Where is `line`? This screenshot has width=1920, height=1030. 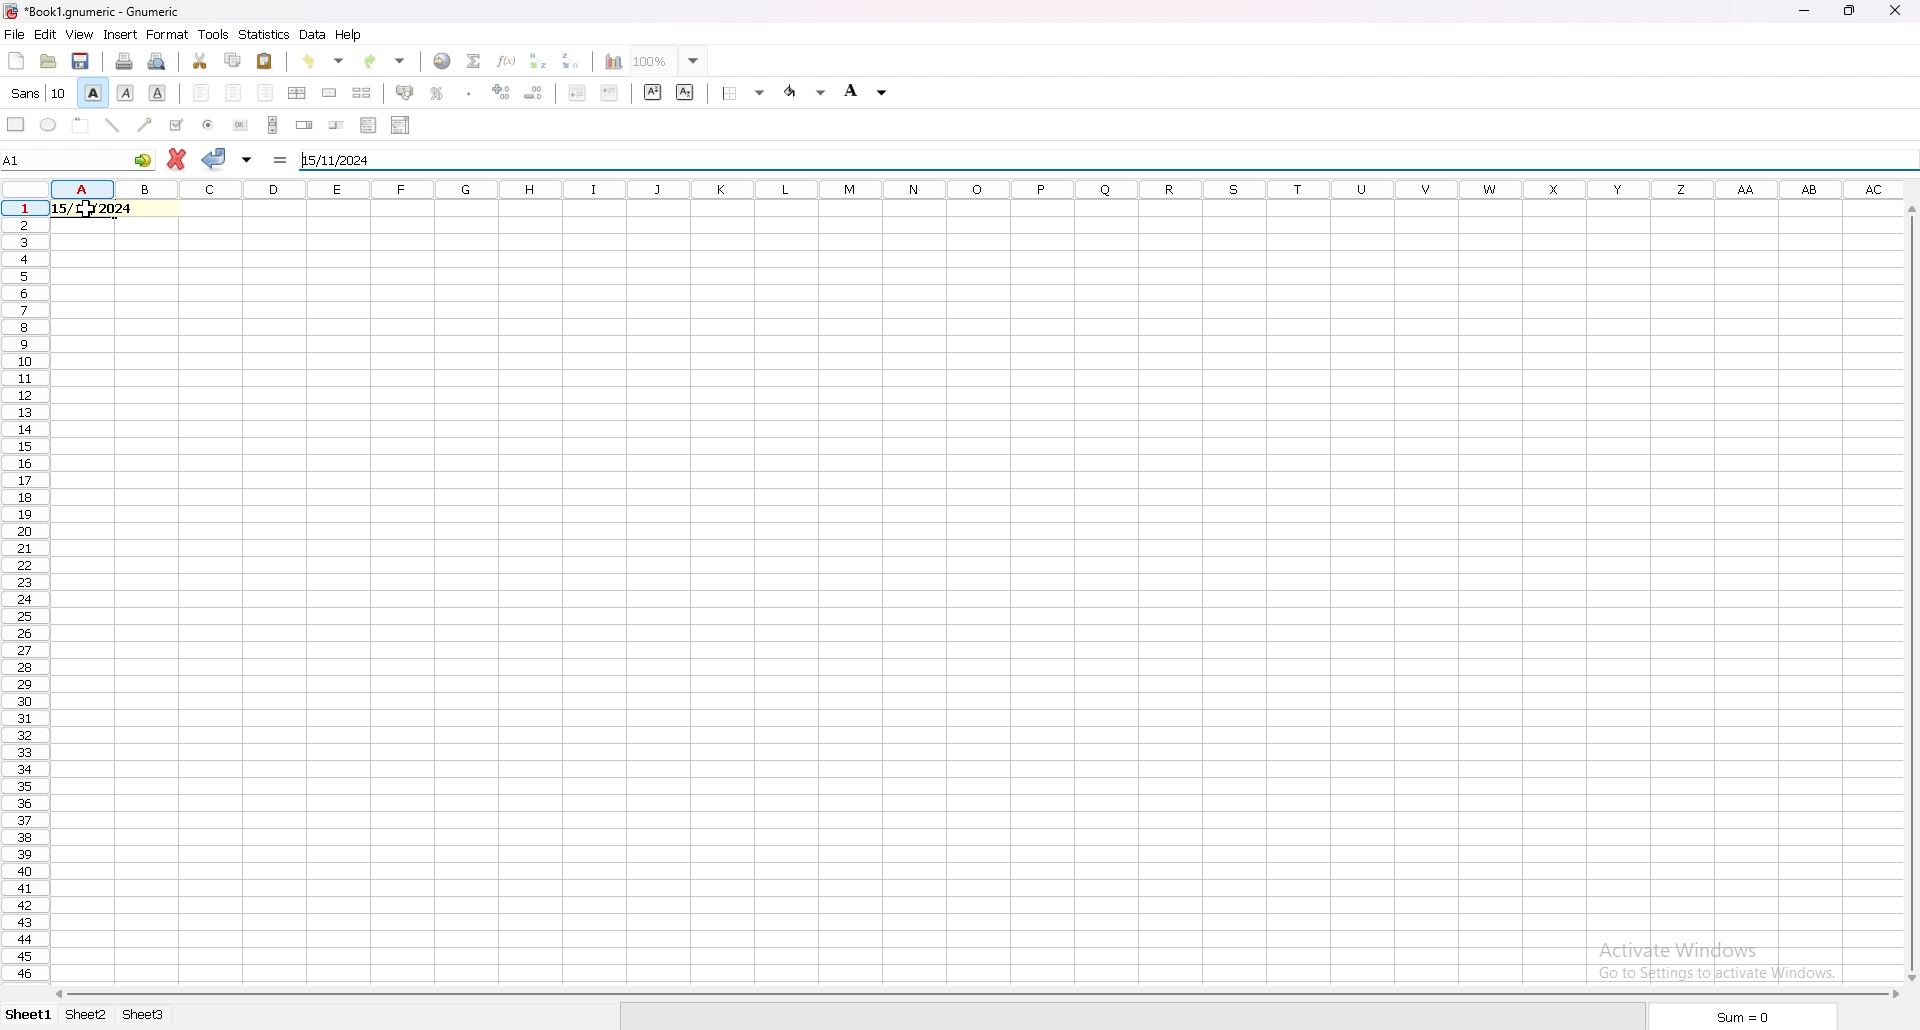 line is located at coordinates (114, 125).